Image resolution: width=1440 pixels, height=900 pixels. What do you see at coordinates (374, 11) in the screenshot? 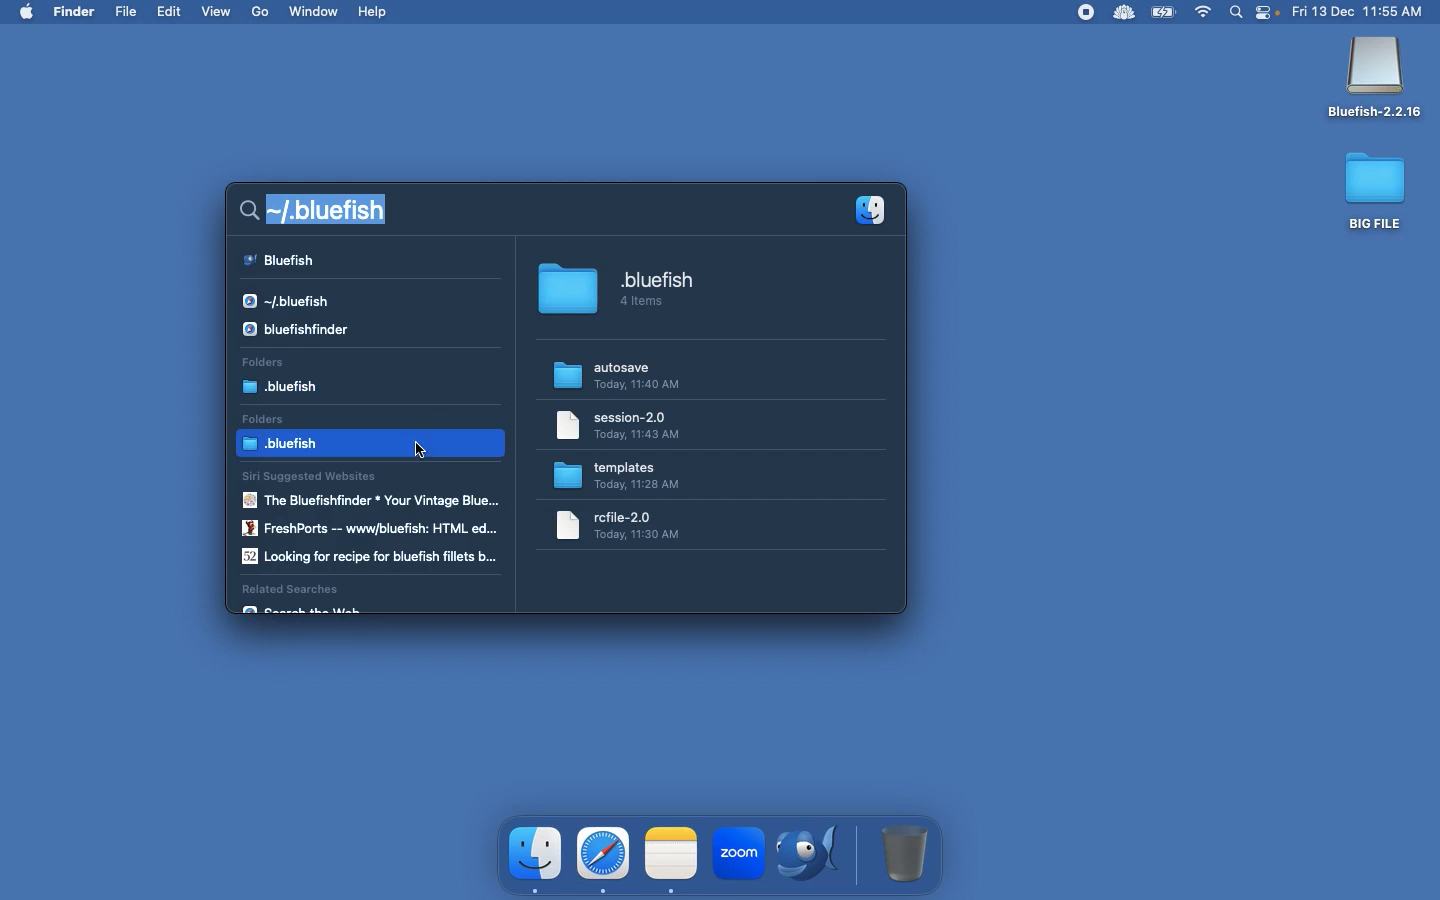
I see `Help` at bounding box center [374, 11].